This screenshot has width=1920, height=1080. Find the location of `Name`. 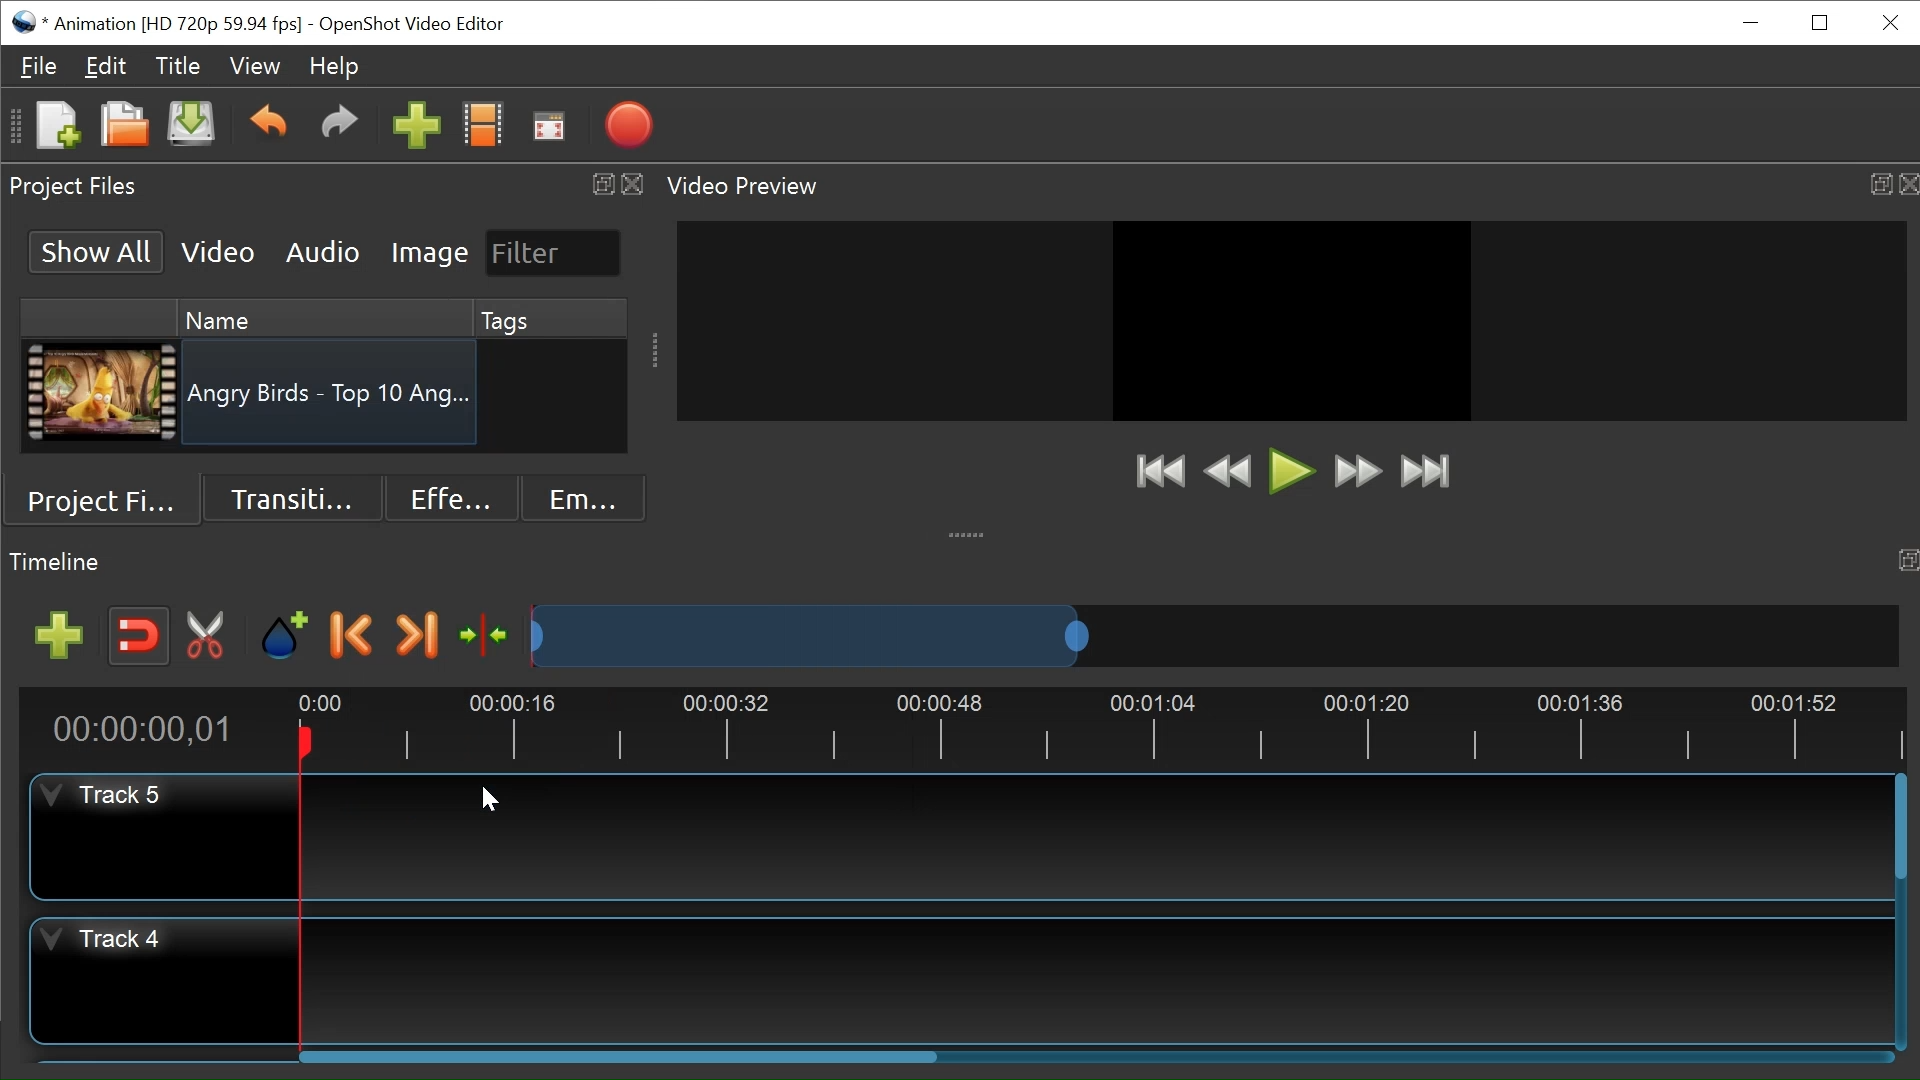

Name is located at coordinates (311, 317).